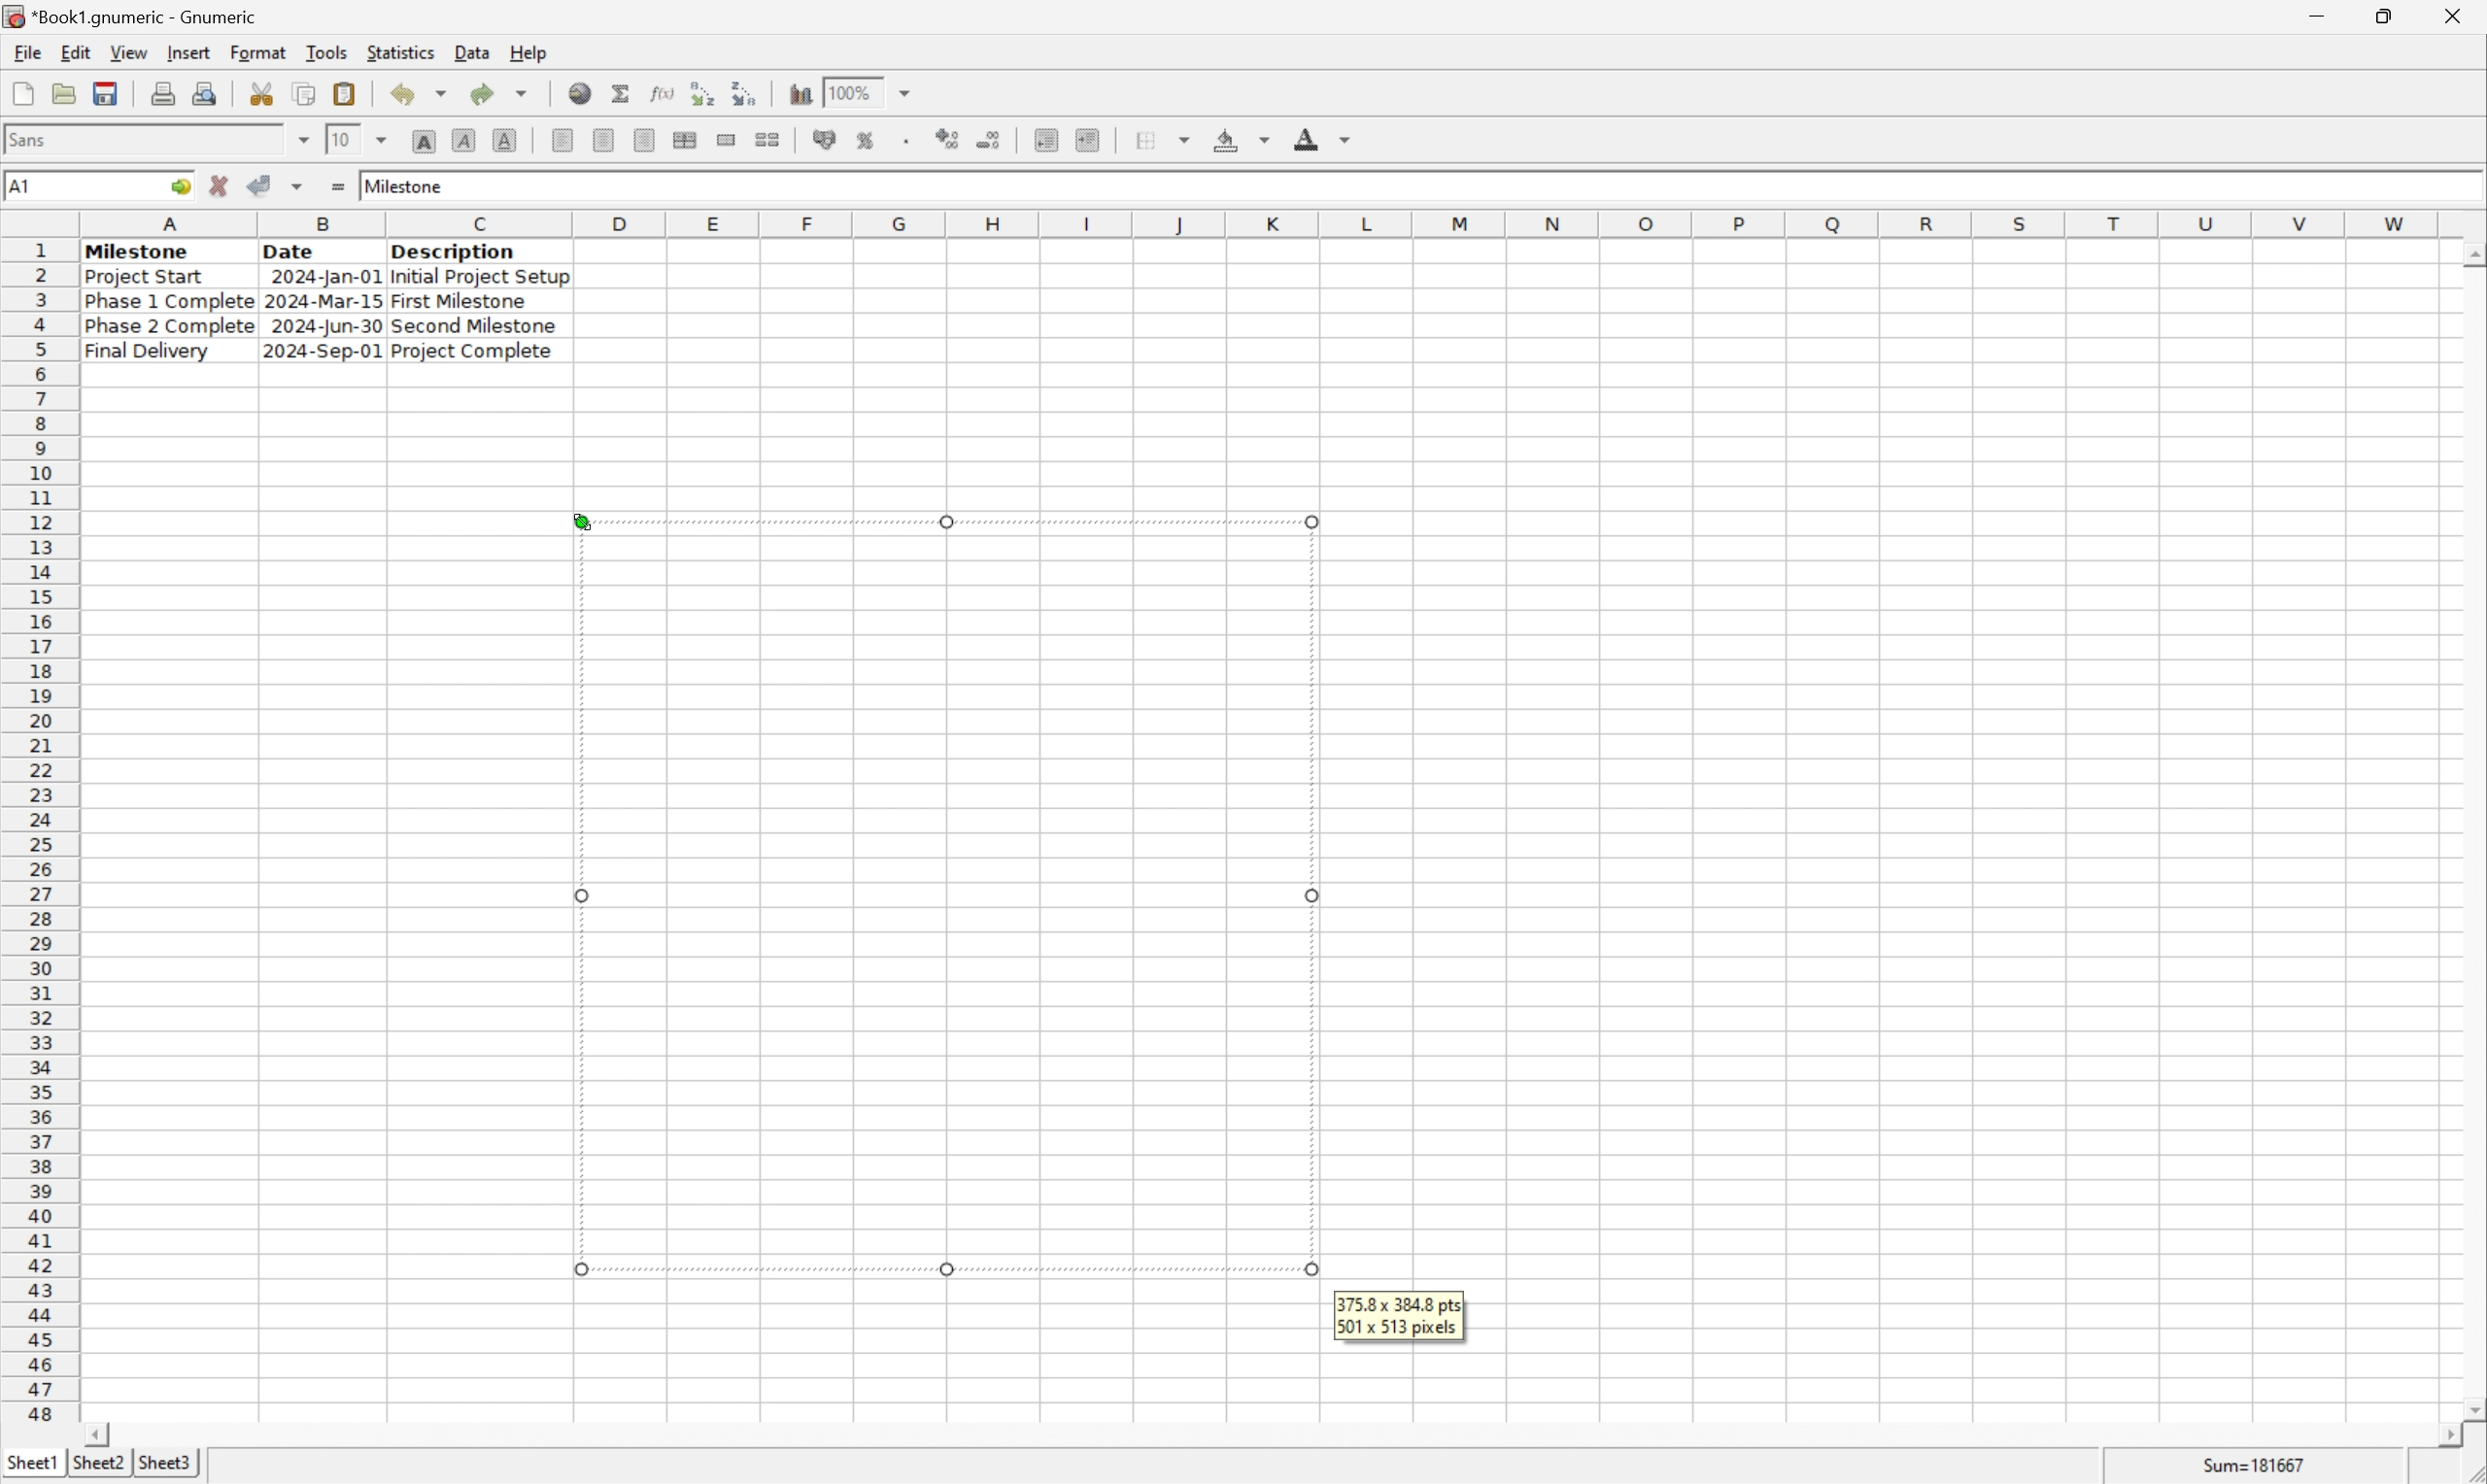 The width and height of the screenshot is (2487, 1484). Describe the element at coordinates (993, 142) in the screenshot. I see `decrease number of decimals displayed` at that location.